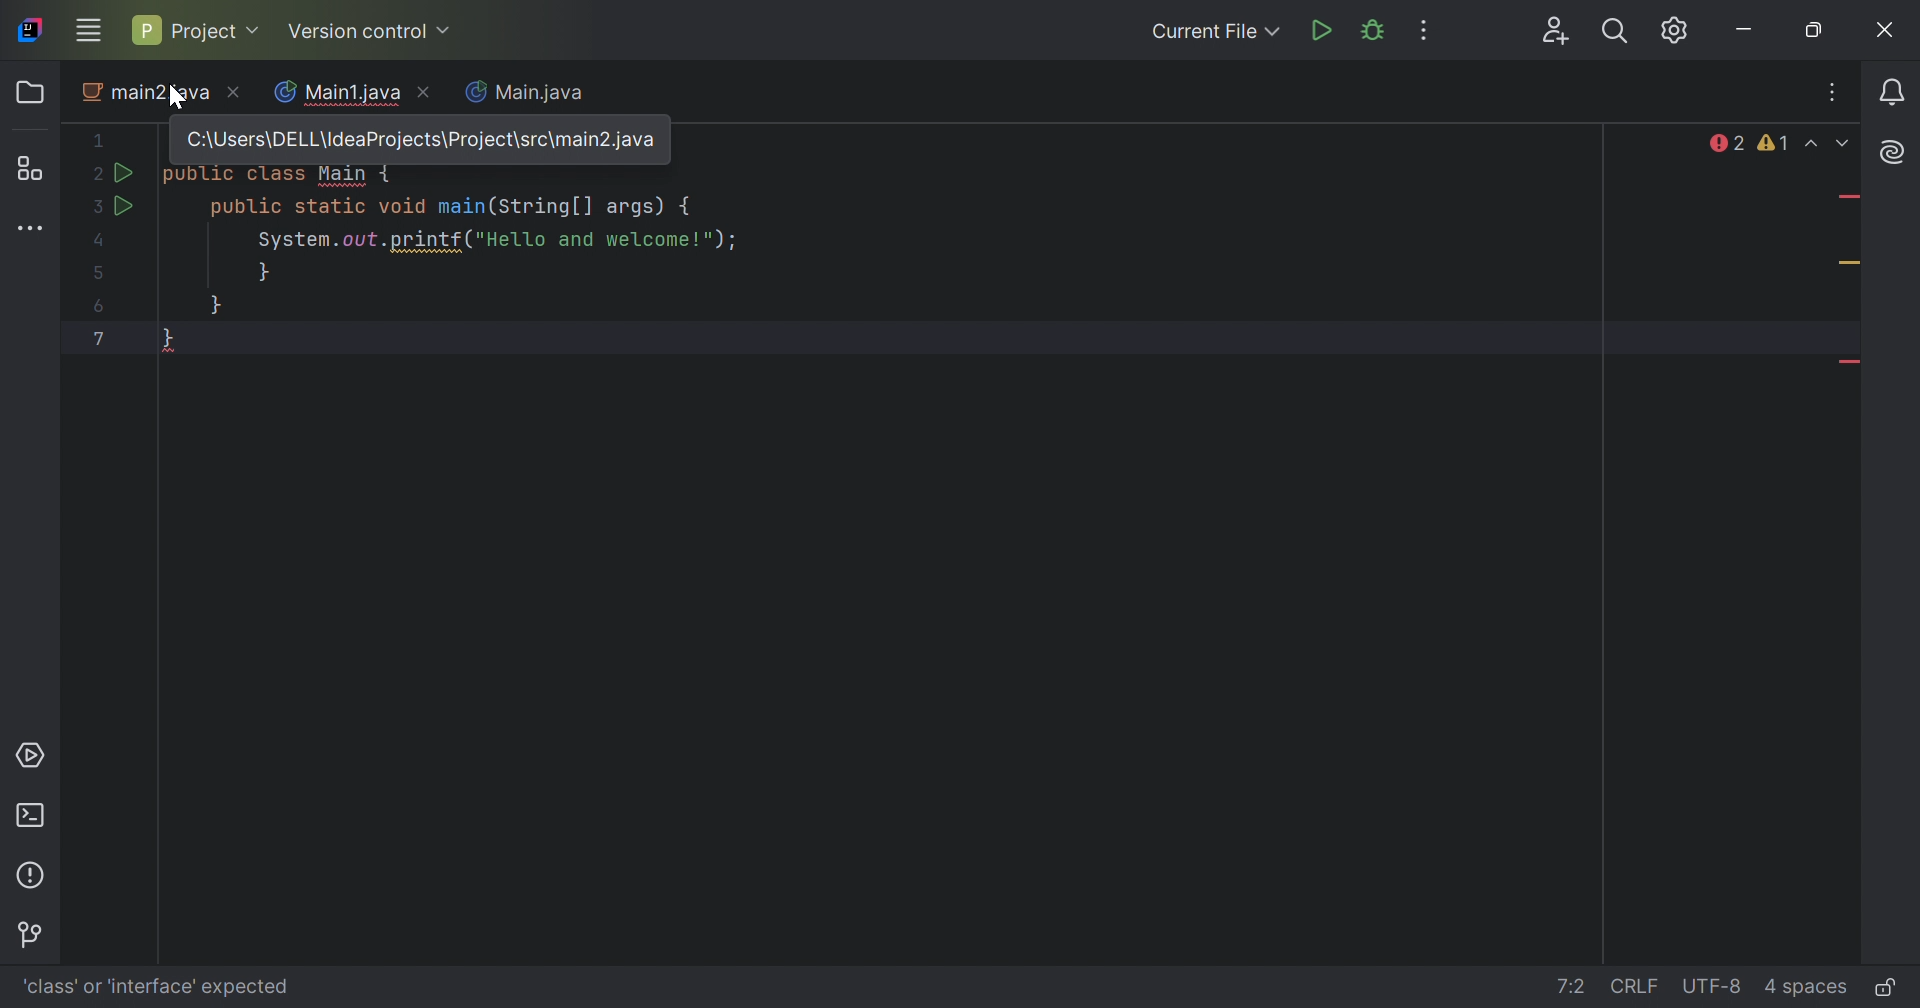  What do you see at coordinates (172, 96) in the screenshot?
I see `Cursor` at bounding box center [172, 96].